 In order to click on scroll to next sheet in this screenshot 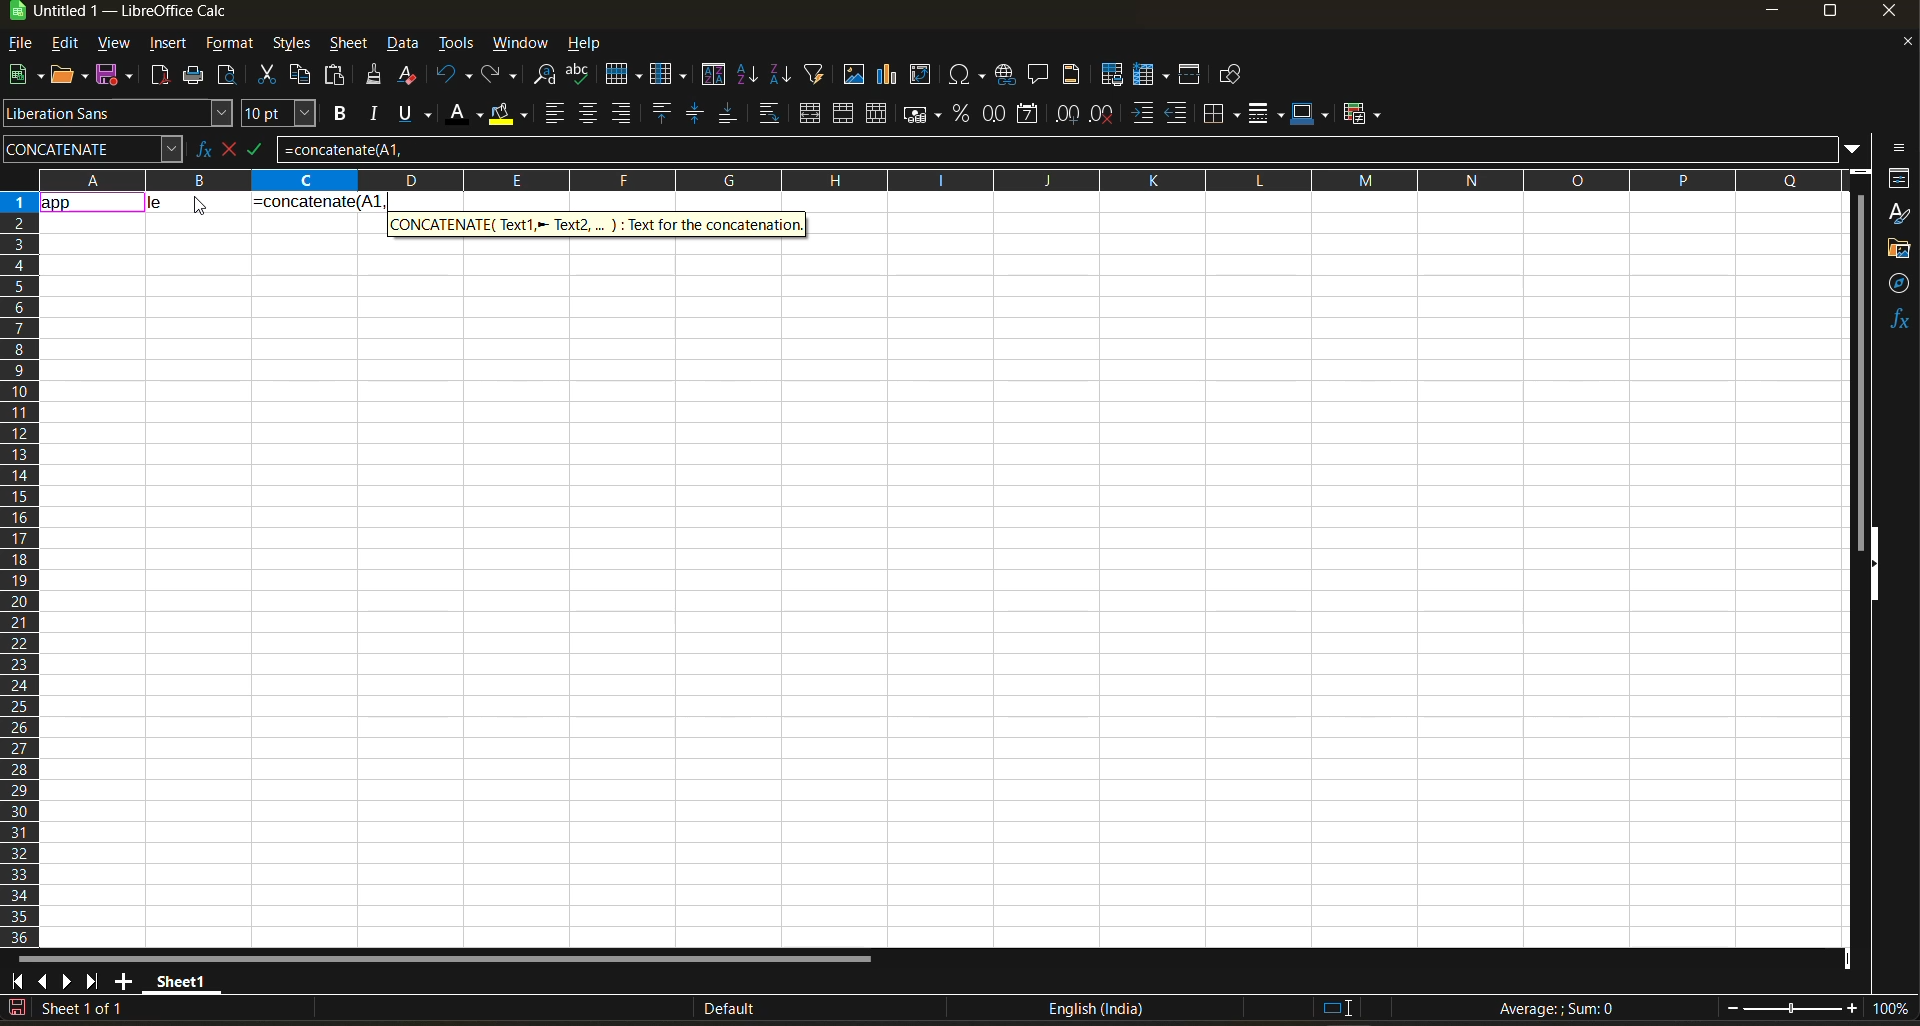, I will do `click(65, 981)`.